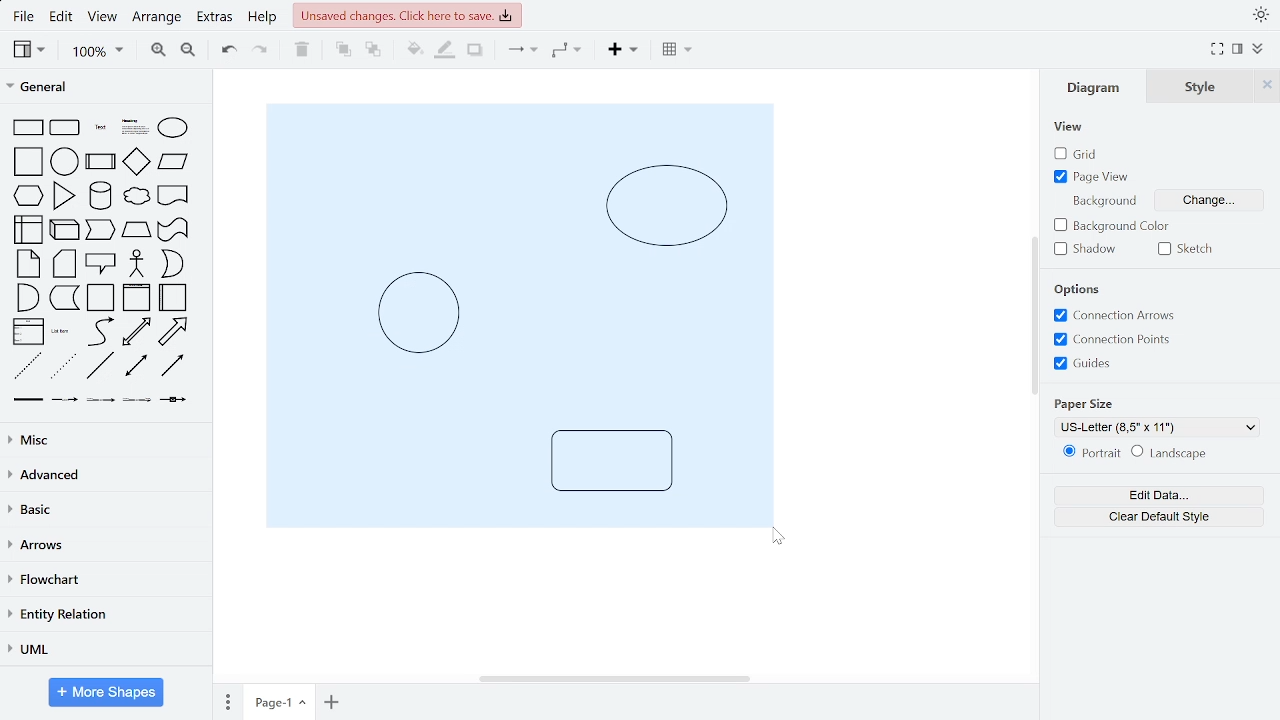  I want to click on Connector with 3 label, so click(136, 404).